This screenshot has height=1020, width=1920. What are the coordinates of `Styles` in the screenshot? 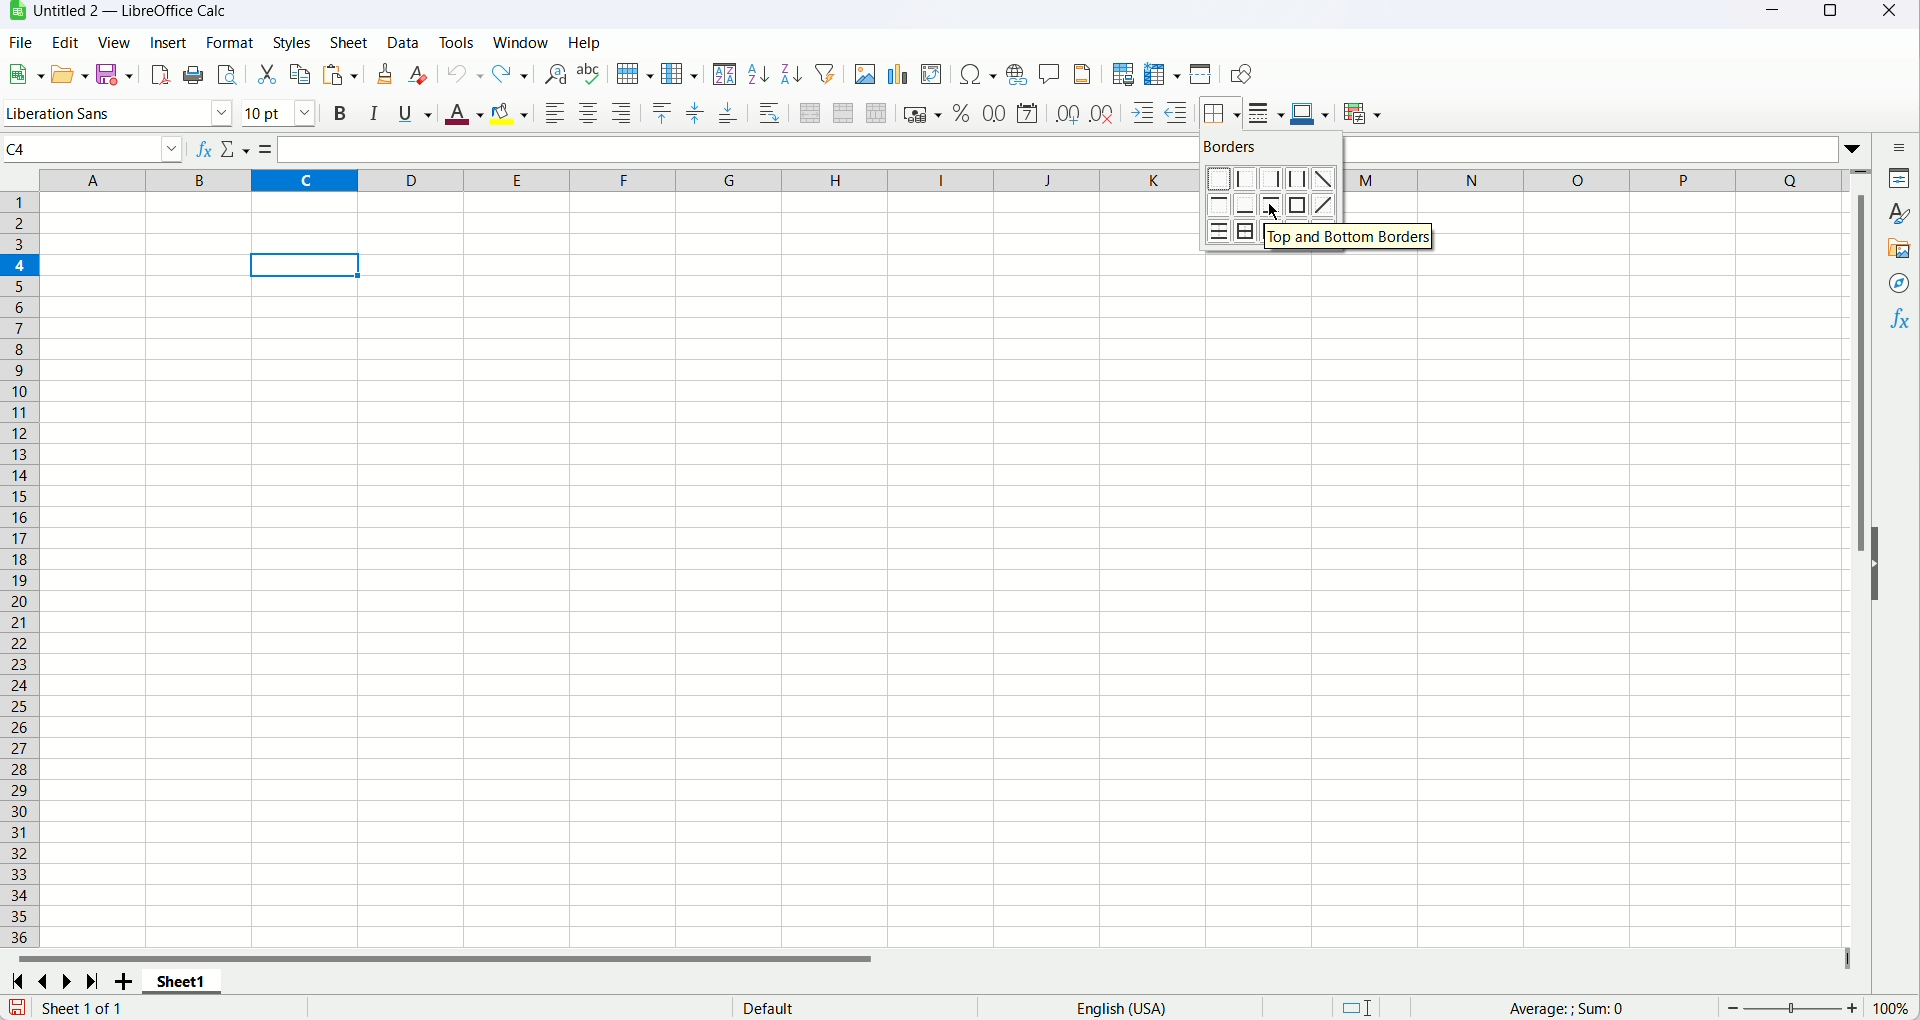 It's located at (290, 42).